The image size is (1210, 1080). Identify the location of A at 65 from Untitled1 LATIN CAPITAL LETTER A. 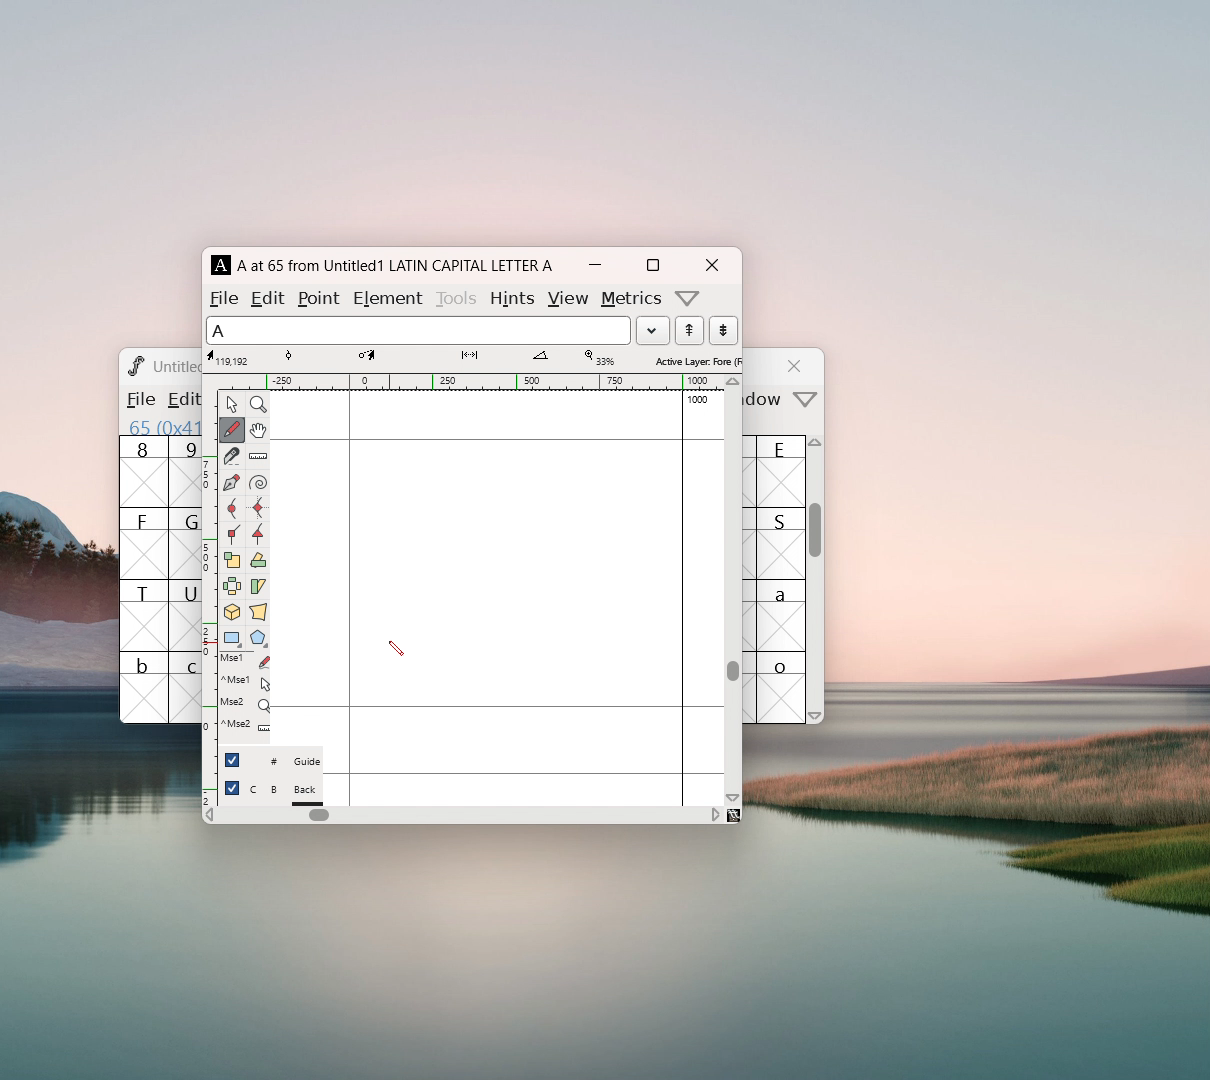
(395, 265).